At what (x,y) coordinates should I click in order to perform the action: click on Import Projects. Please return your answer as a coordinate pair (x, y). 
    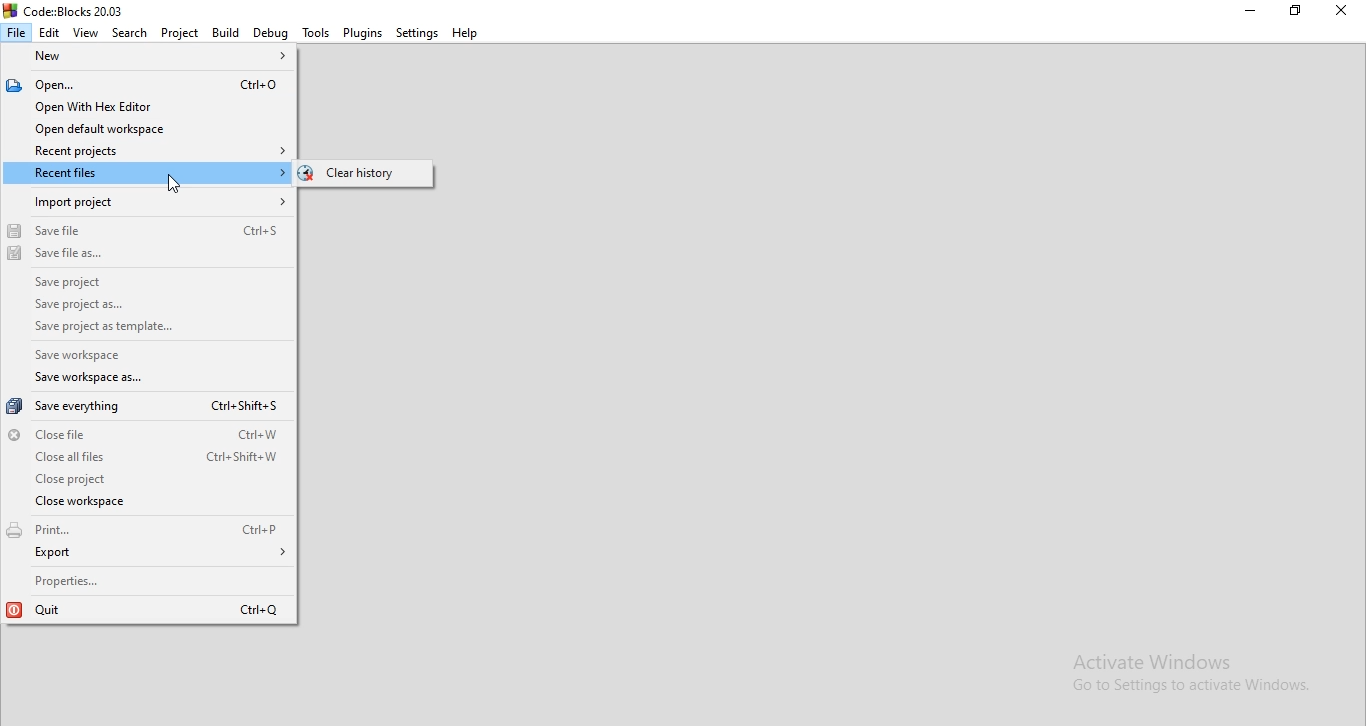
    Looking at the image, I should click on (146, 202).